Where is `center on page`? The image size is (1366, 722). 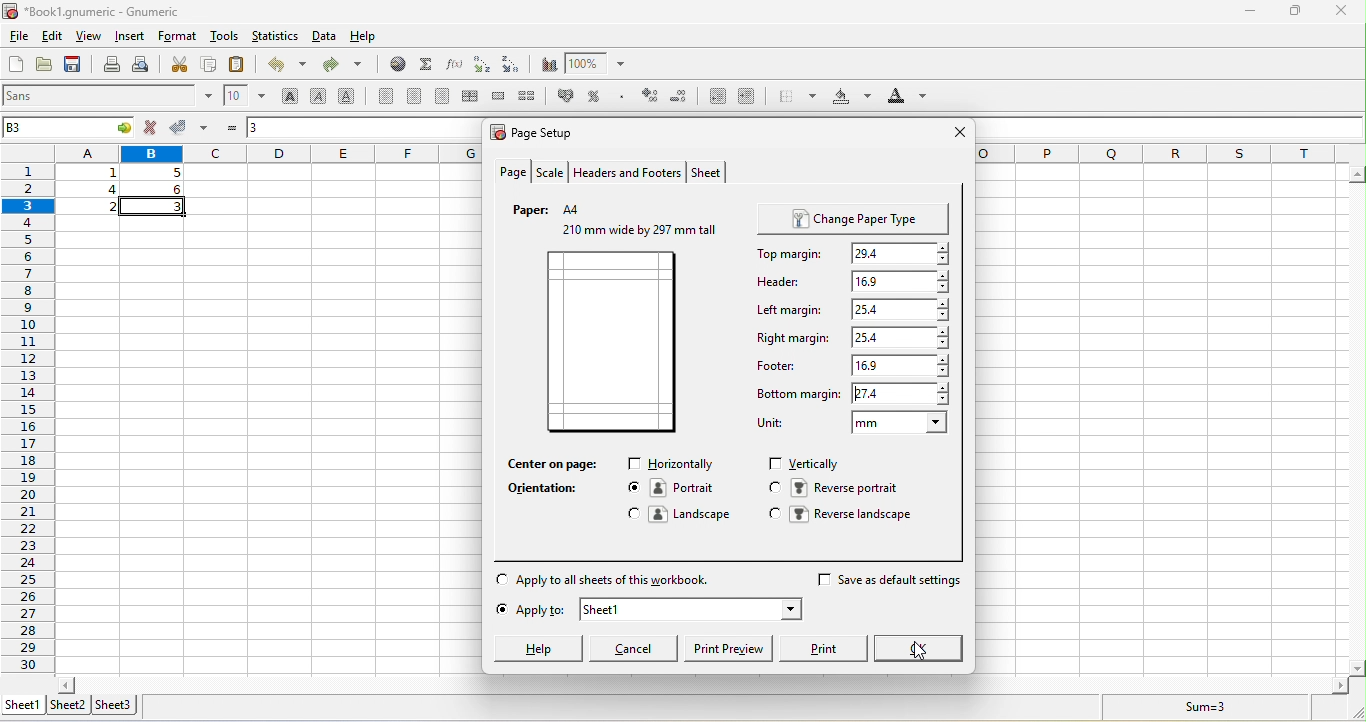
center on page is located at coordinates (559, 464).